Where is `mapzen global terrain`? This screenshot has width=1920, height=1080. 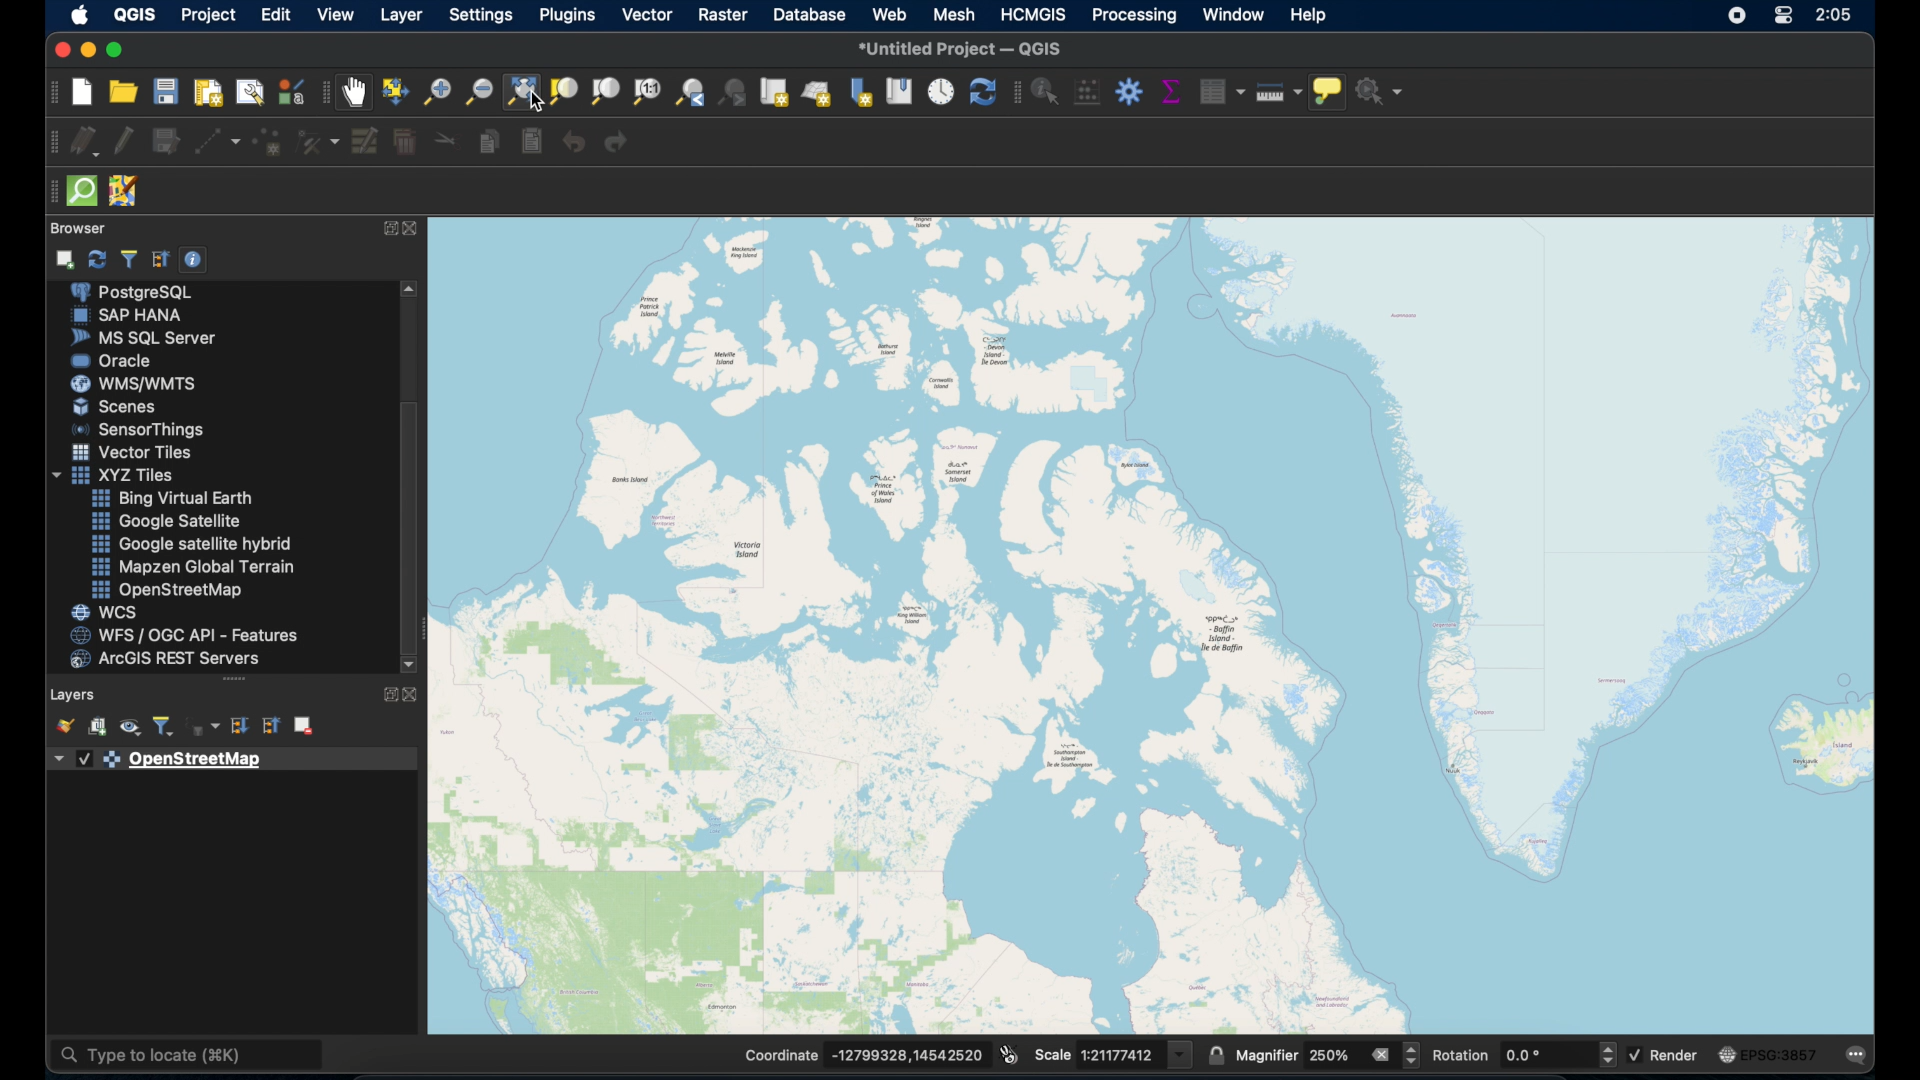 mapzen global terrain is located at coordinates (196, 566).